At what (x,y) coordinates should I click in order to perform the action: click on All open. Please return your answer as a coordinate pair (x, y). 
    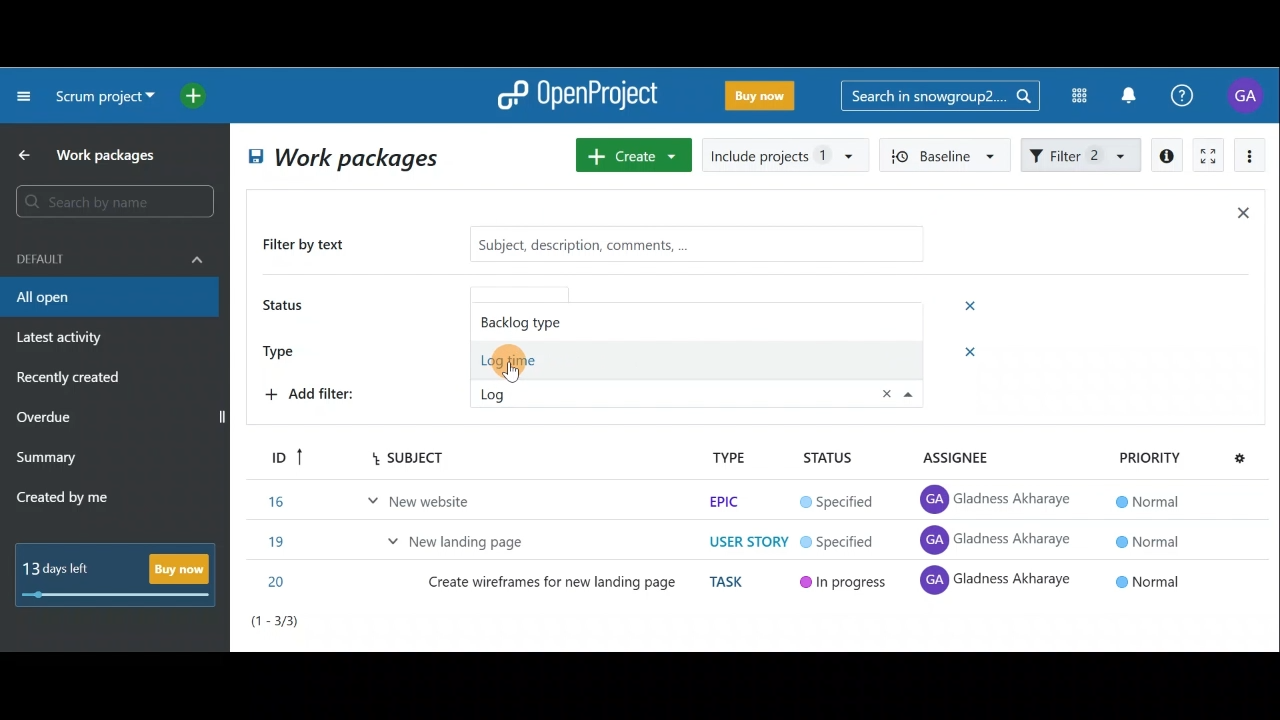
    Looking at the image, I should click on (108, 298).